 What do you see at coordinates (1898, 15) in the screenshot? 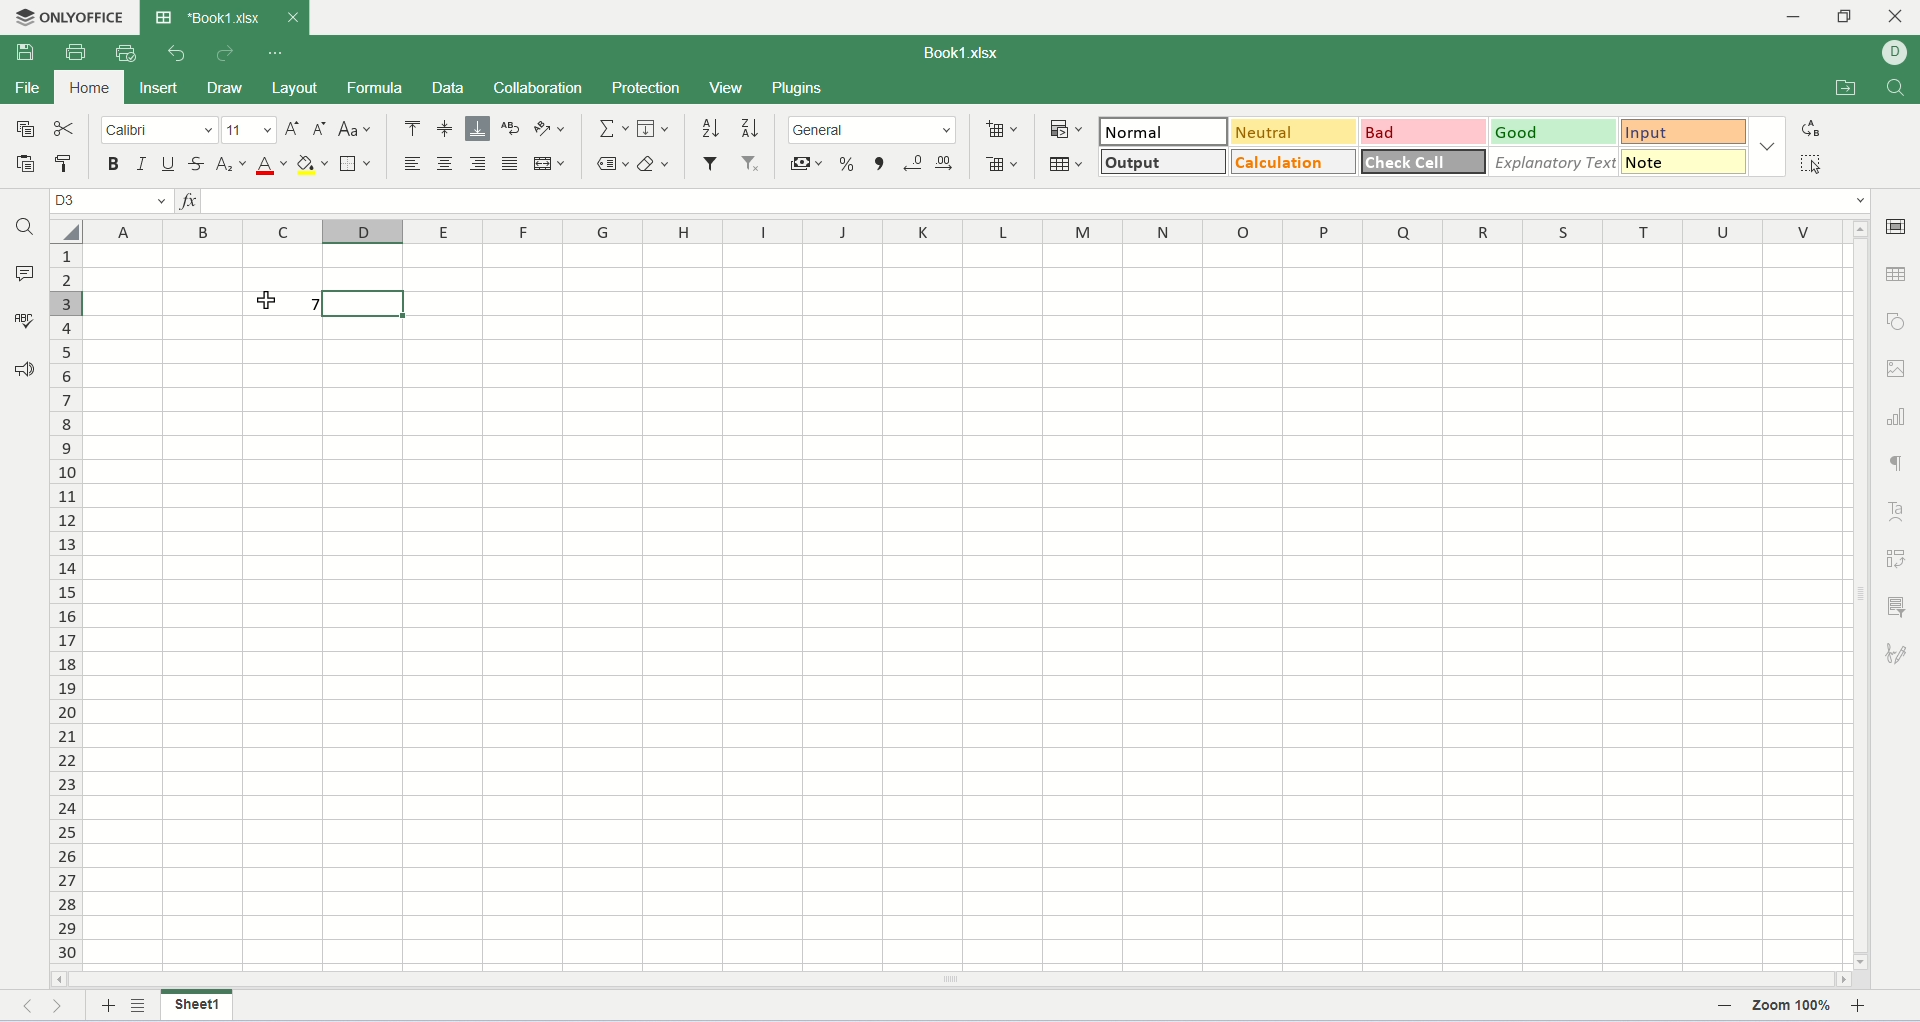
I see `close` at bounding box center [1898, 15].